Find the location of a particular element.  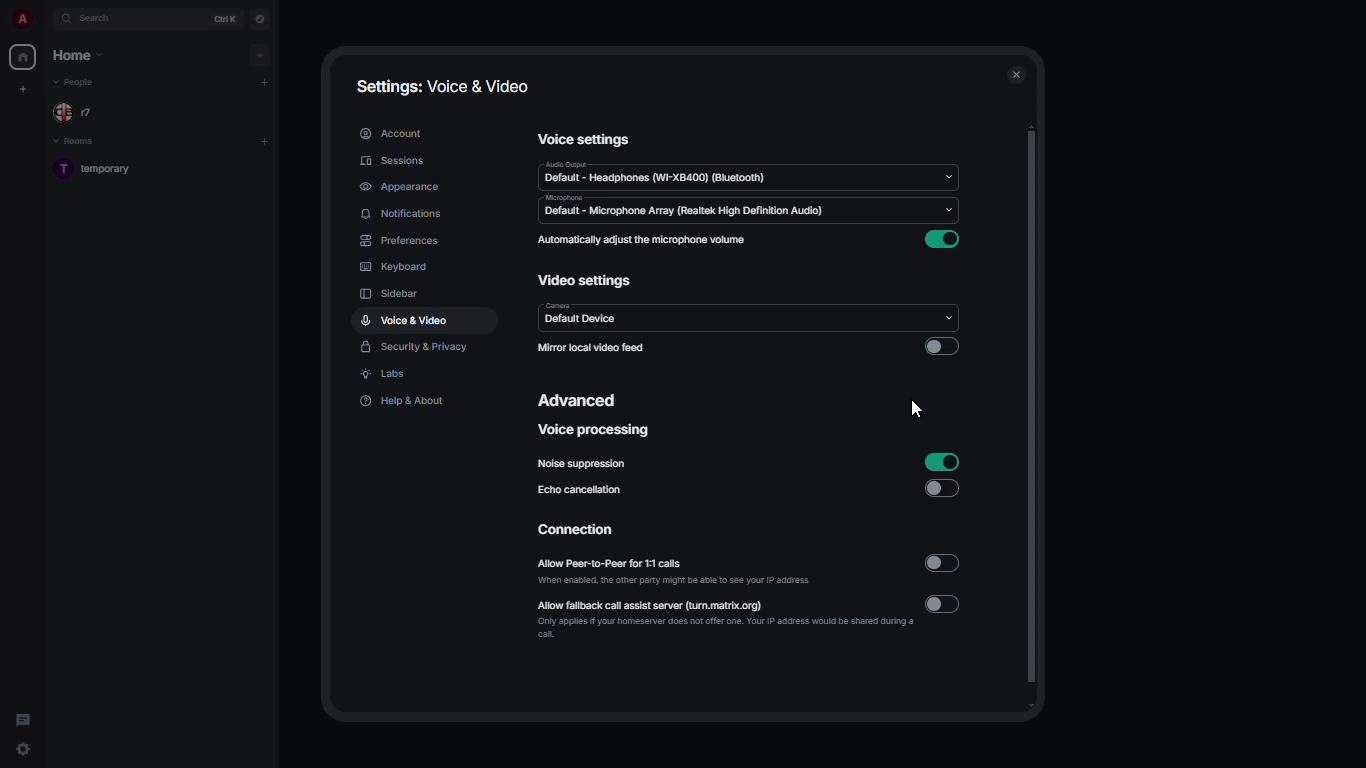

notifications is located at coordinates (402, 214).